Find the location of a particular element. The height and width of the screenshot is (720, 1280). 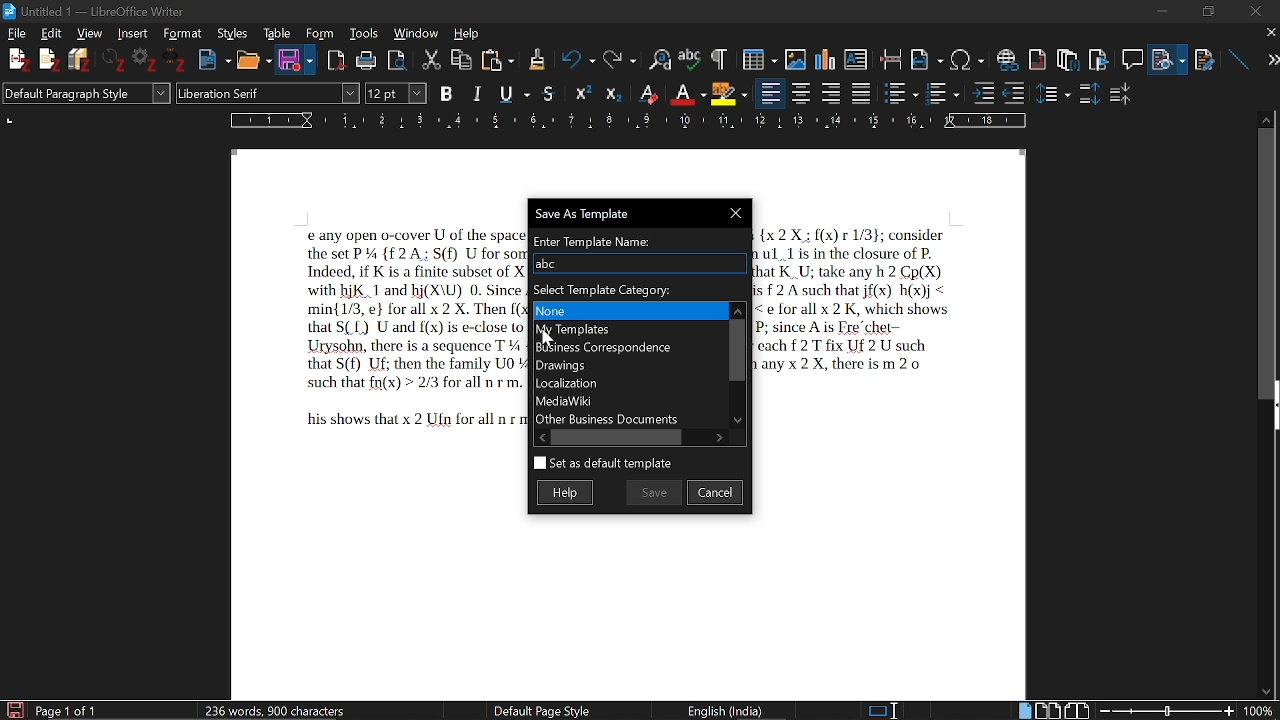

Table is located at coordinates (277, 33).